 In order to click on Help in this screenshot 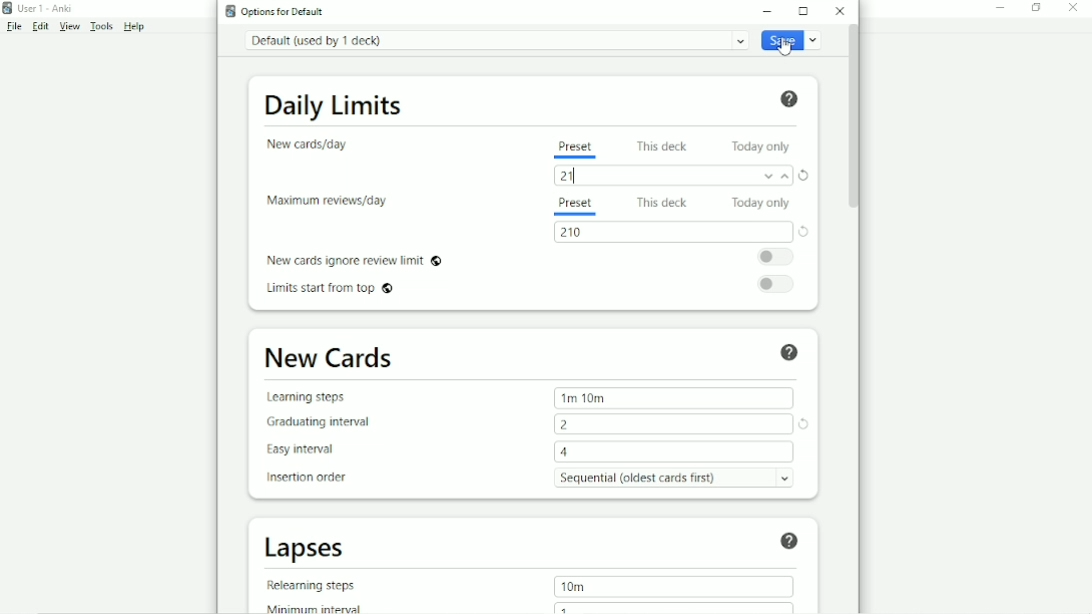, I will do `click(790, 99)`.